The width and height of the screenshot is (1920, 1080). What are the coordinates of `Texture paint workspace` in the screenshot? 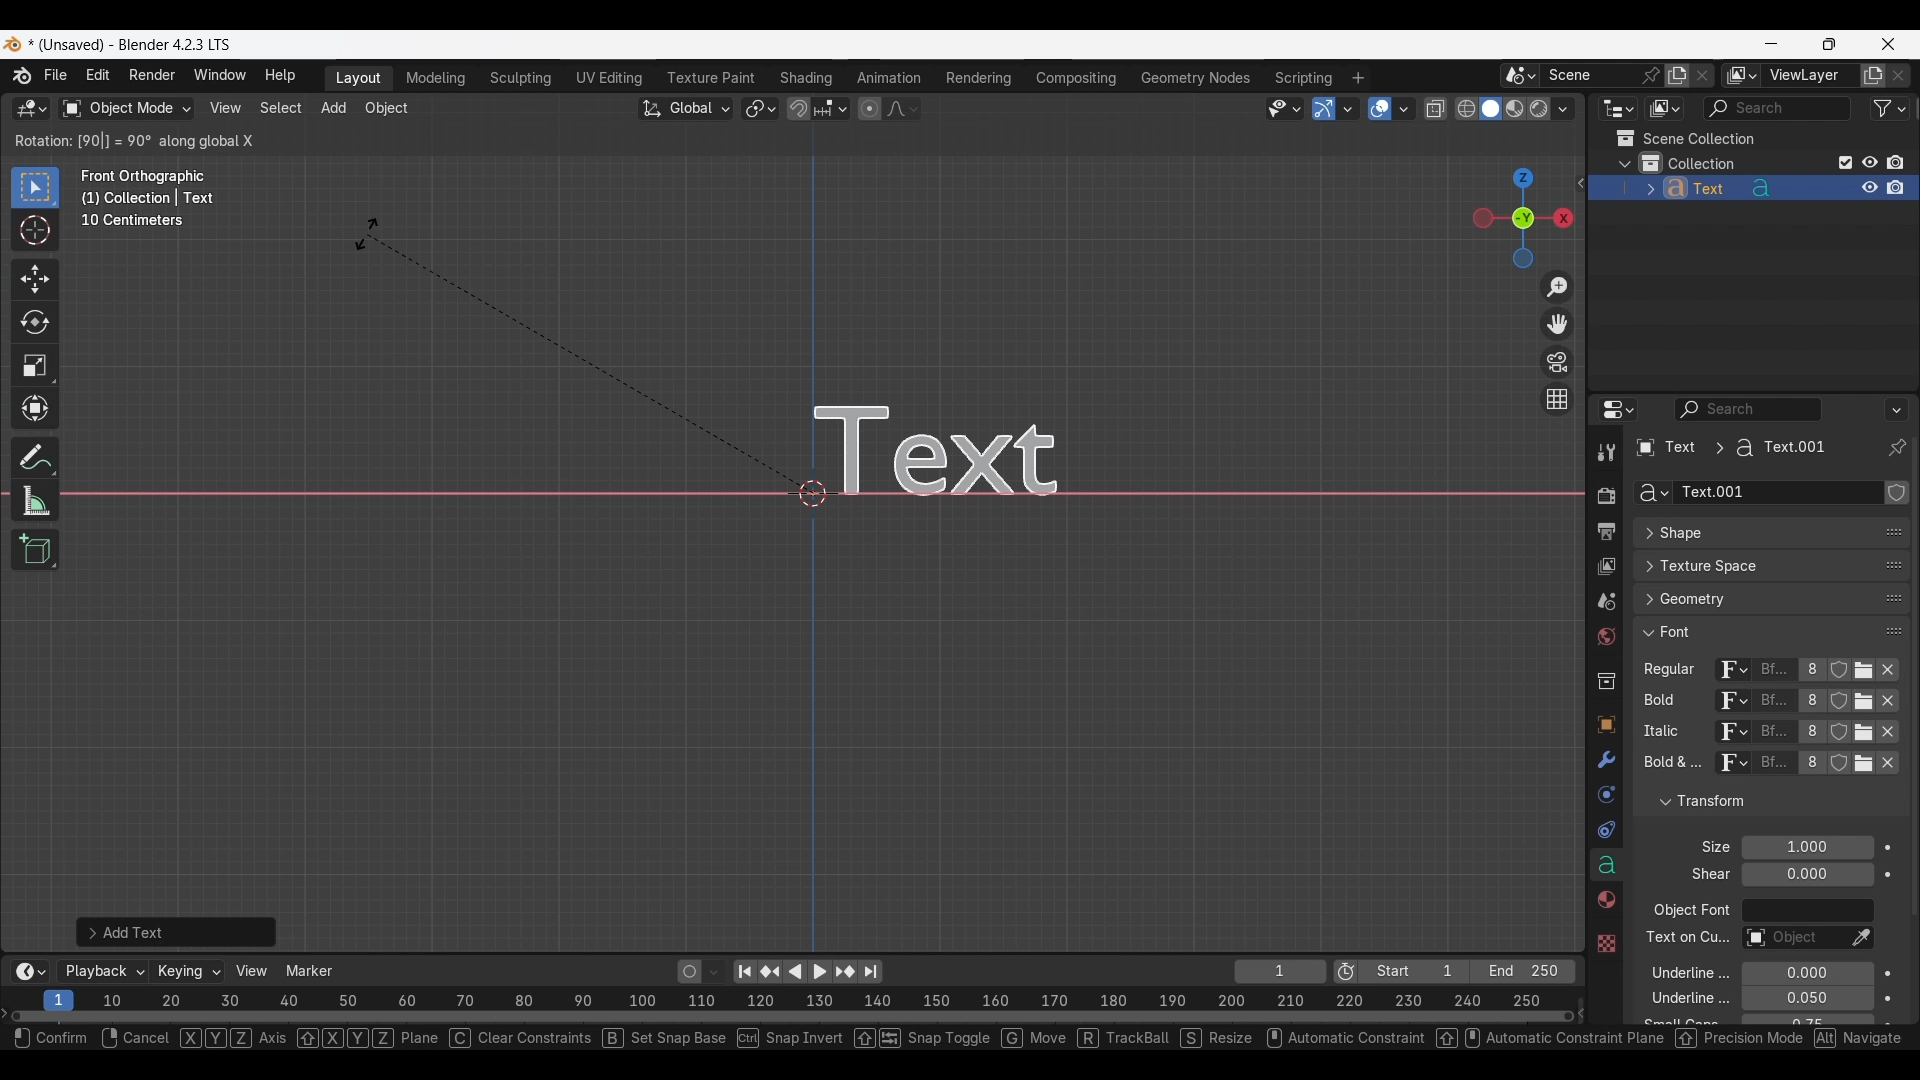 It's located at (713, 78).